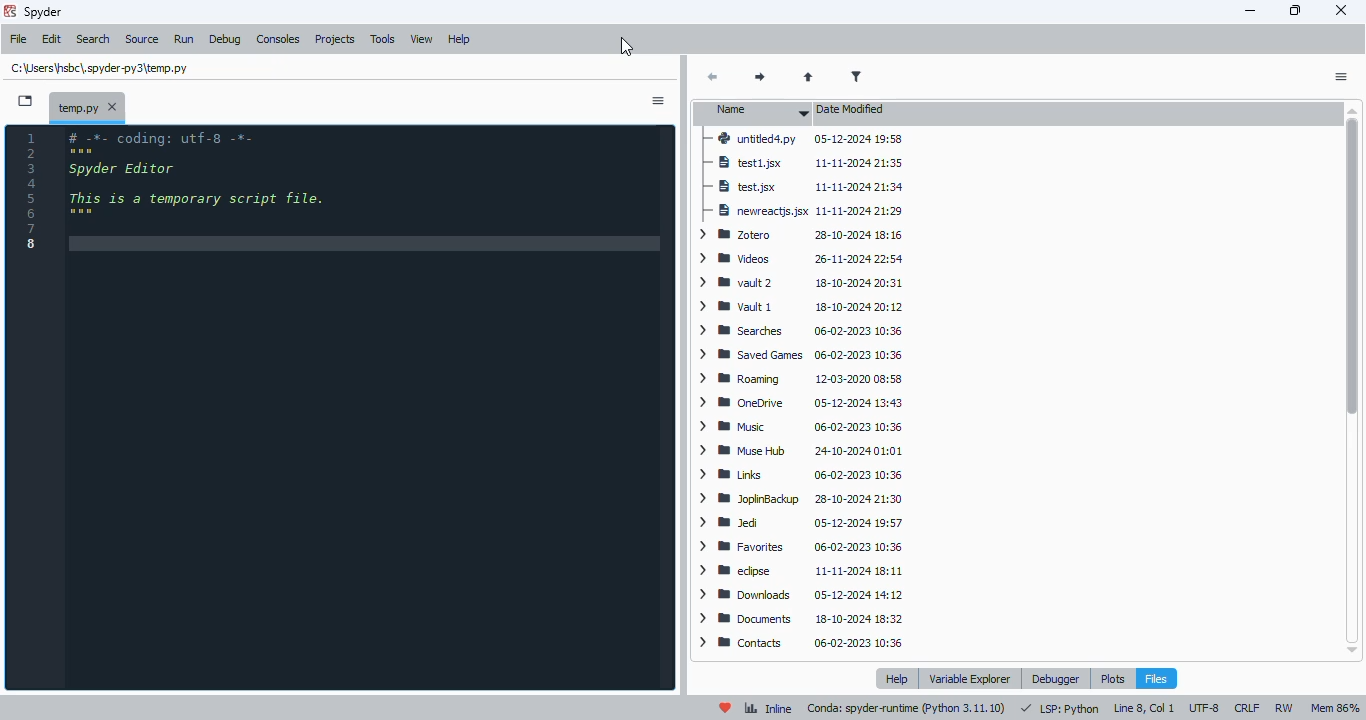 The height and width of the screenshot is (720, 1366). What do you see at coordinates (95, 39) in the screenshot?
I see `search` at bounding box center [95, 39].